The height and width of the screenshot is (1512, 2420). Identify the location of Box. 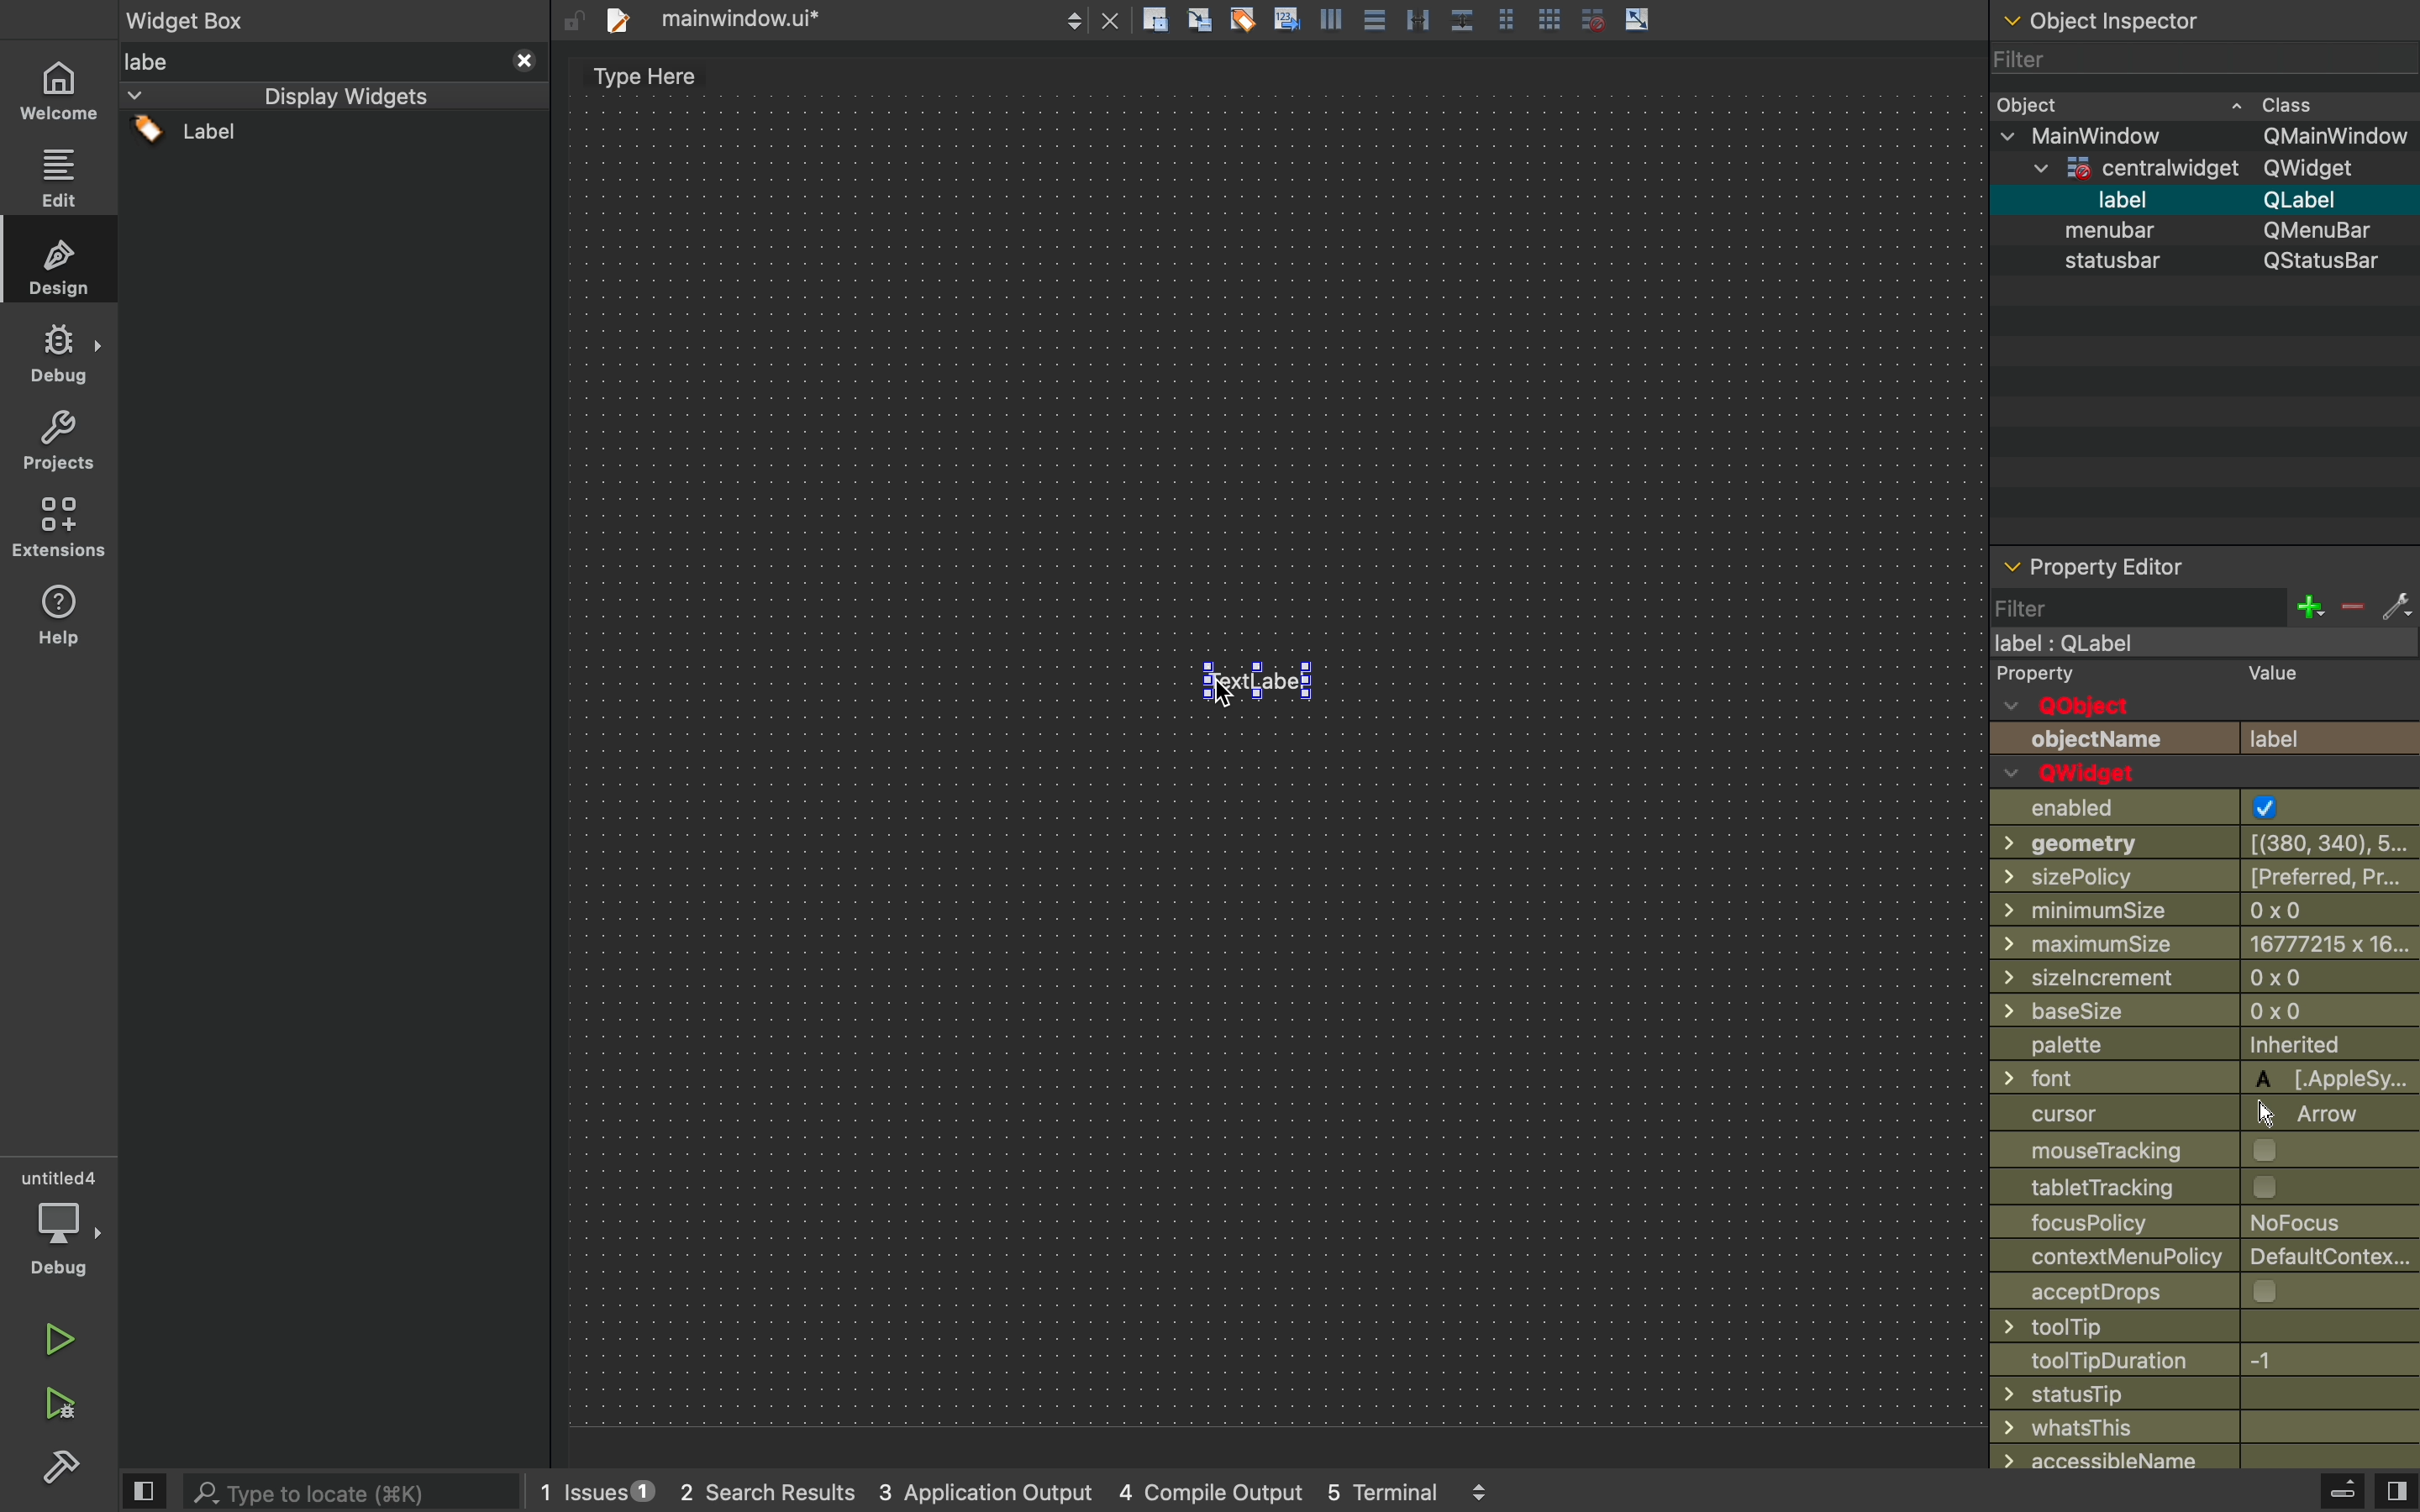
(1464, 16).